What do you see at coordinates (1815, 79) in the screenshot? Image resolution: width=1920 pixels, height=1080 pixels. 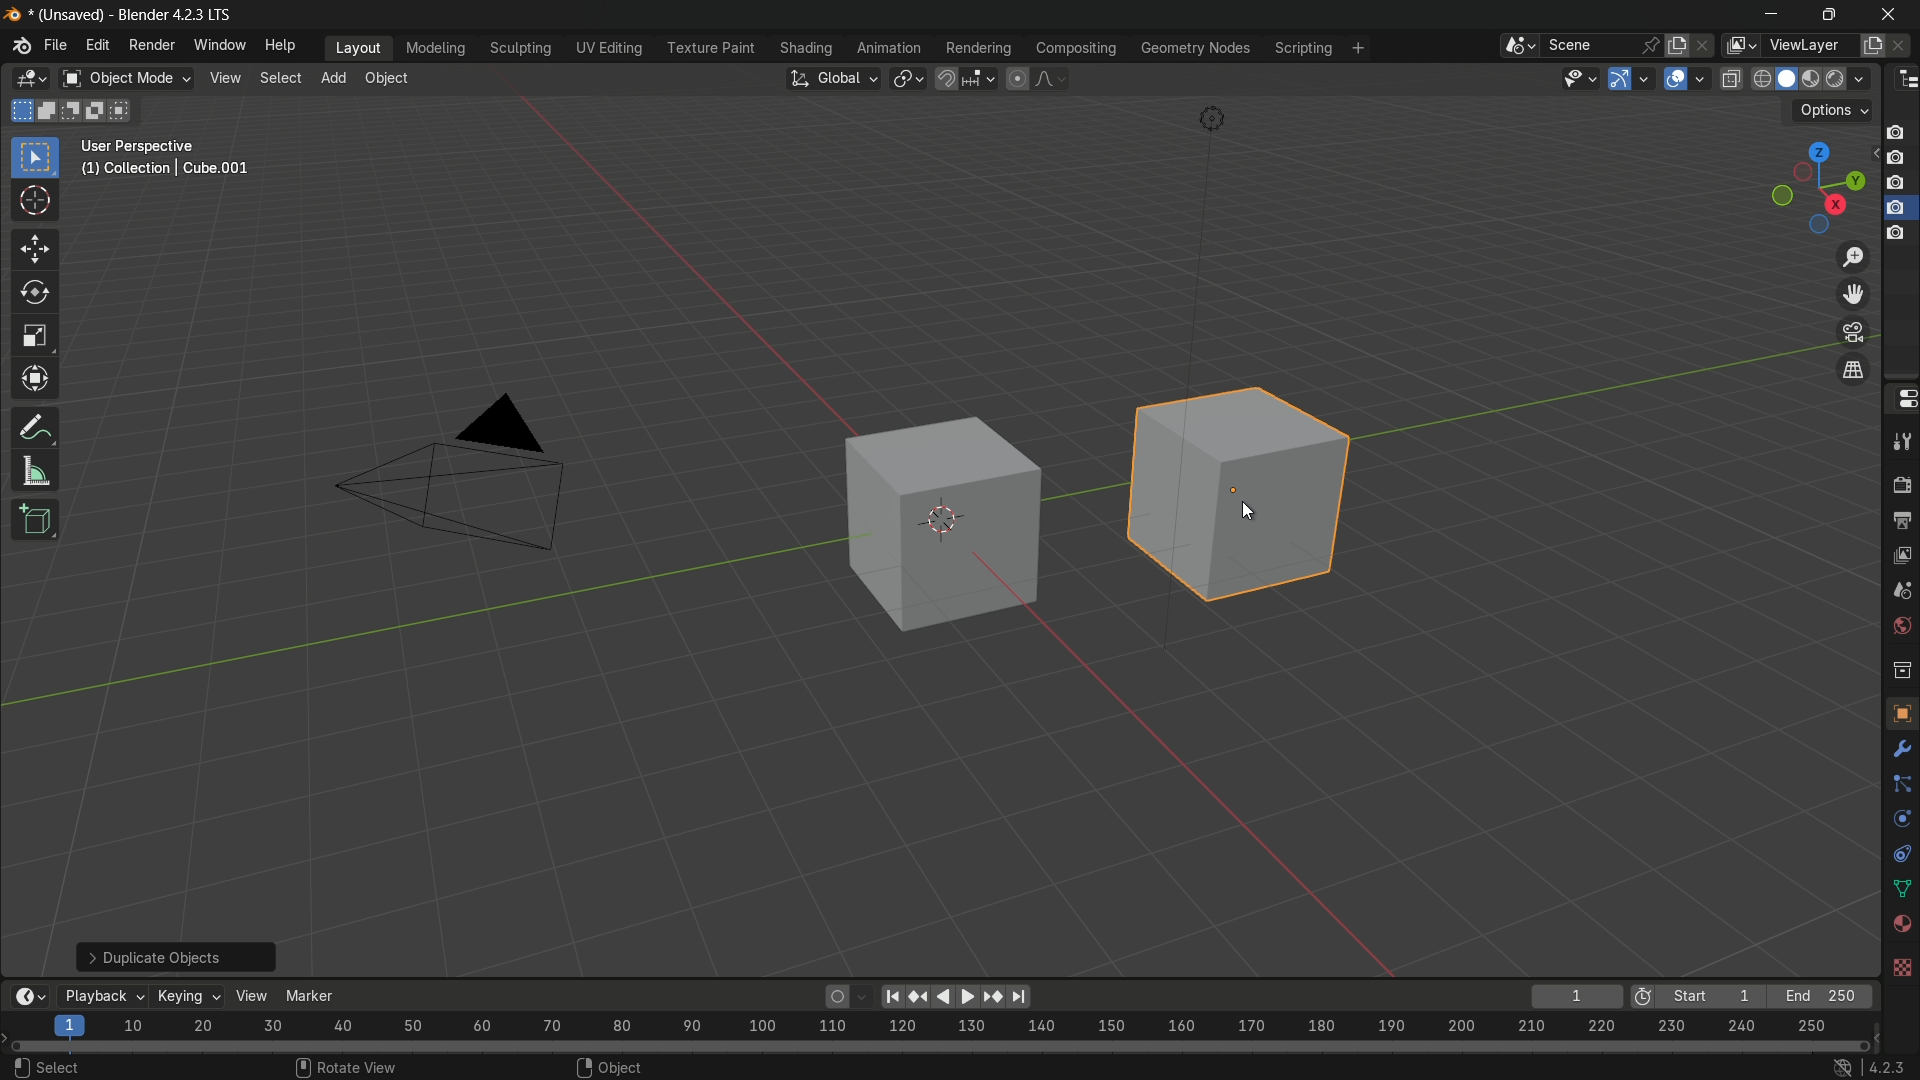 I see `material preview` at bounding box center [1815, 79].